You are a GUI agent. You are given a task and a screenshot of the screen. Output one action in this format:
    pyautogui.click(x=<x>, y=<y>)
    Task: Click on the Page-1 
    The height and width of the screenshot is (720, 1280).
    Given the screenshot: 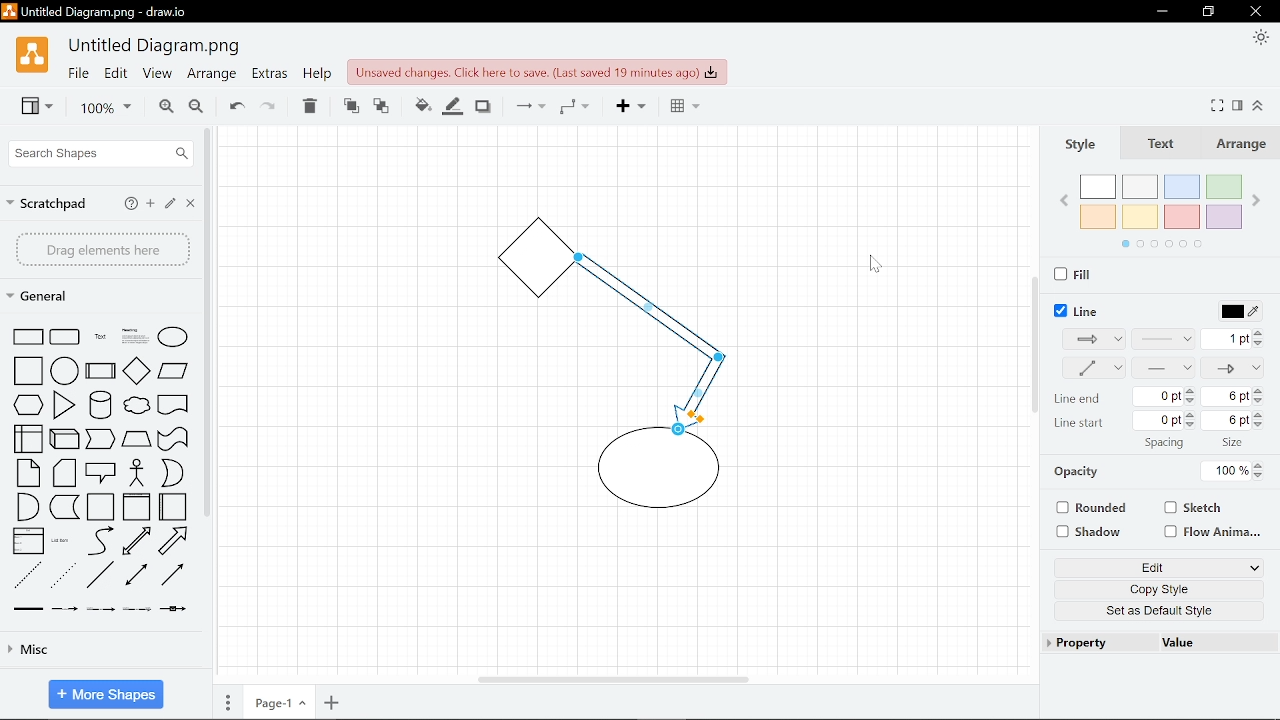 What is the action you would take?
    pyautogui.click(x=277, y=704)
    